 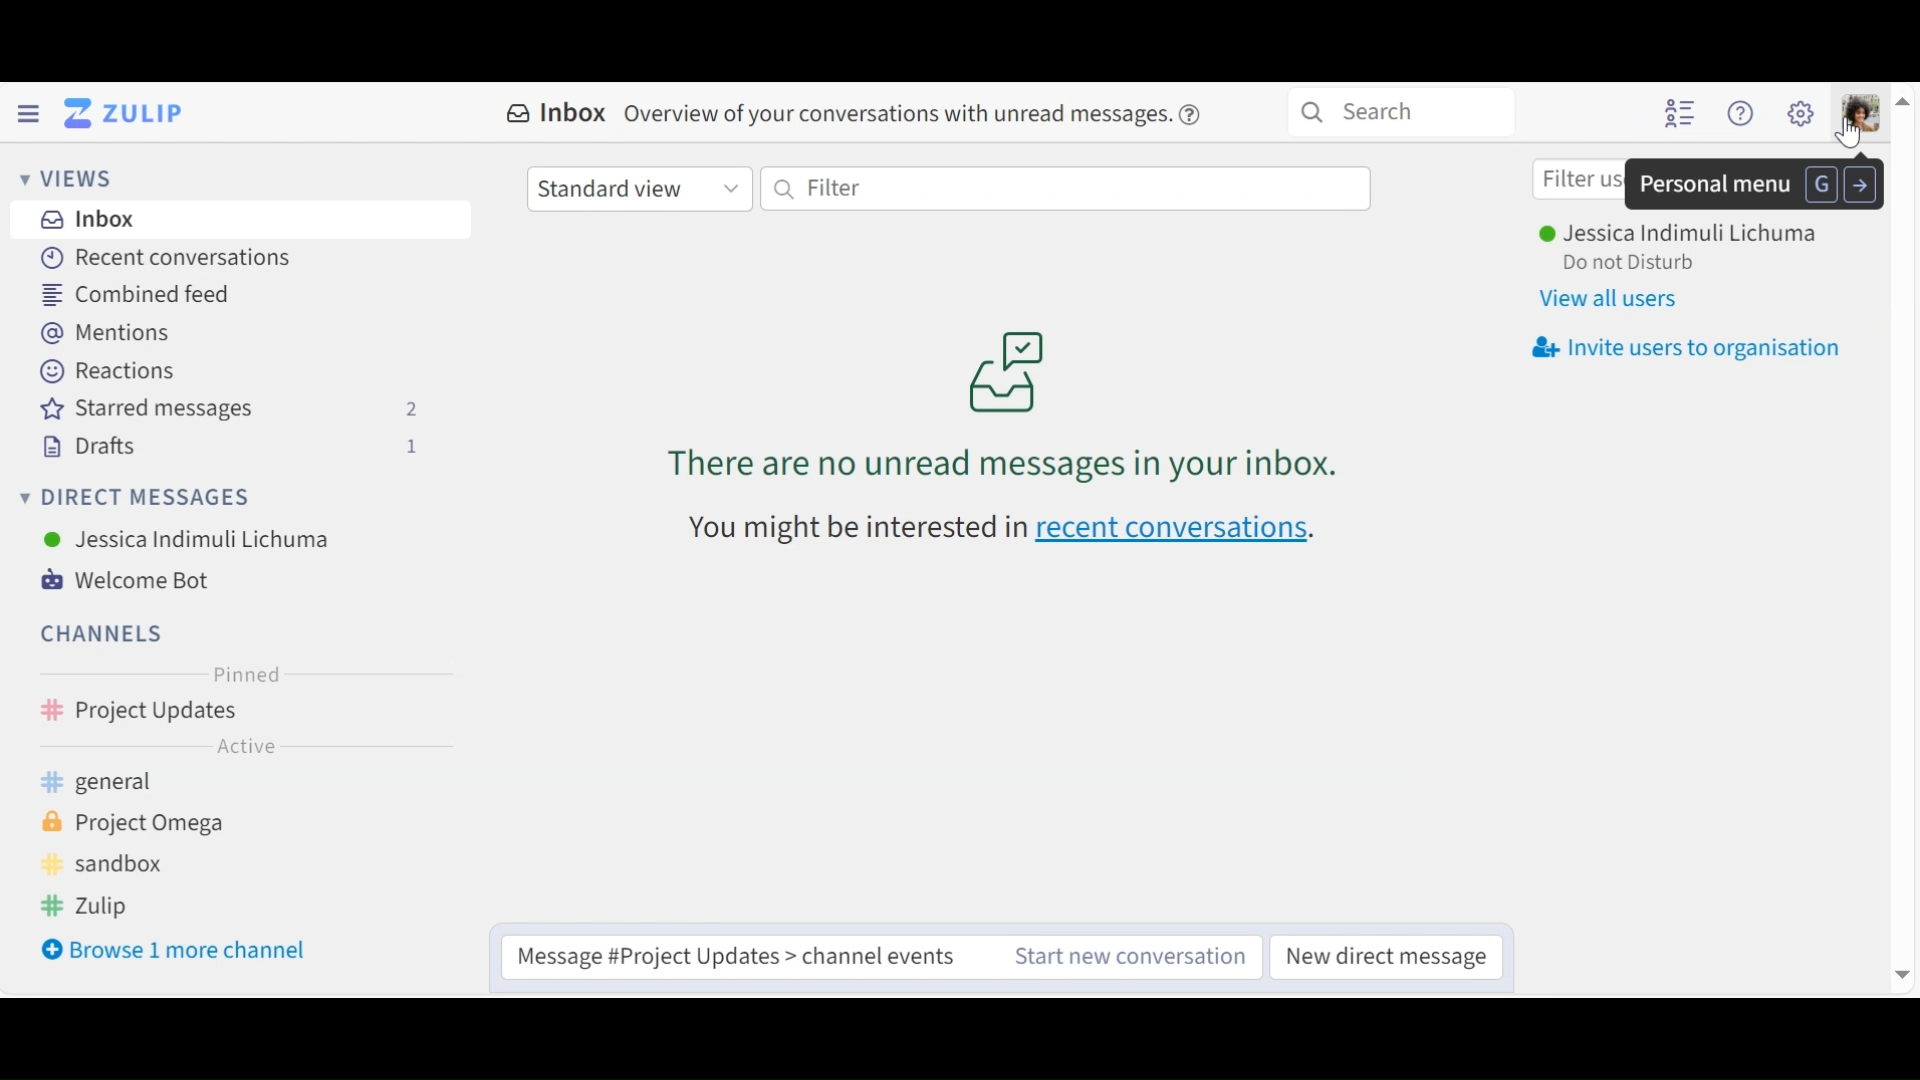 What do you see at coordinates (235, 447) in the screenshot?
I see `Drafts` at bounding box center [235, 447].